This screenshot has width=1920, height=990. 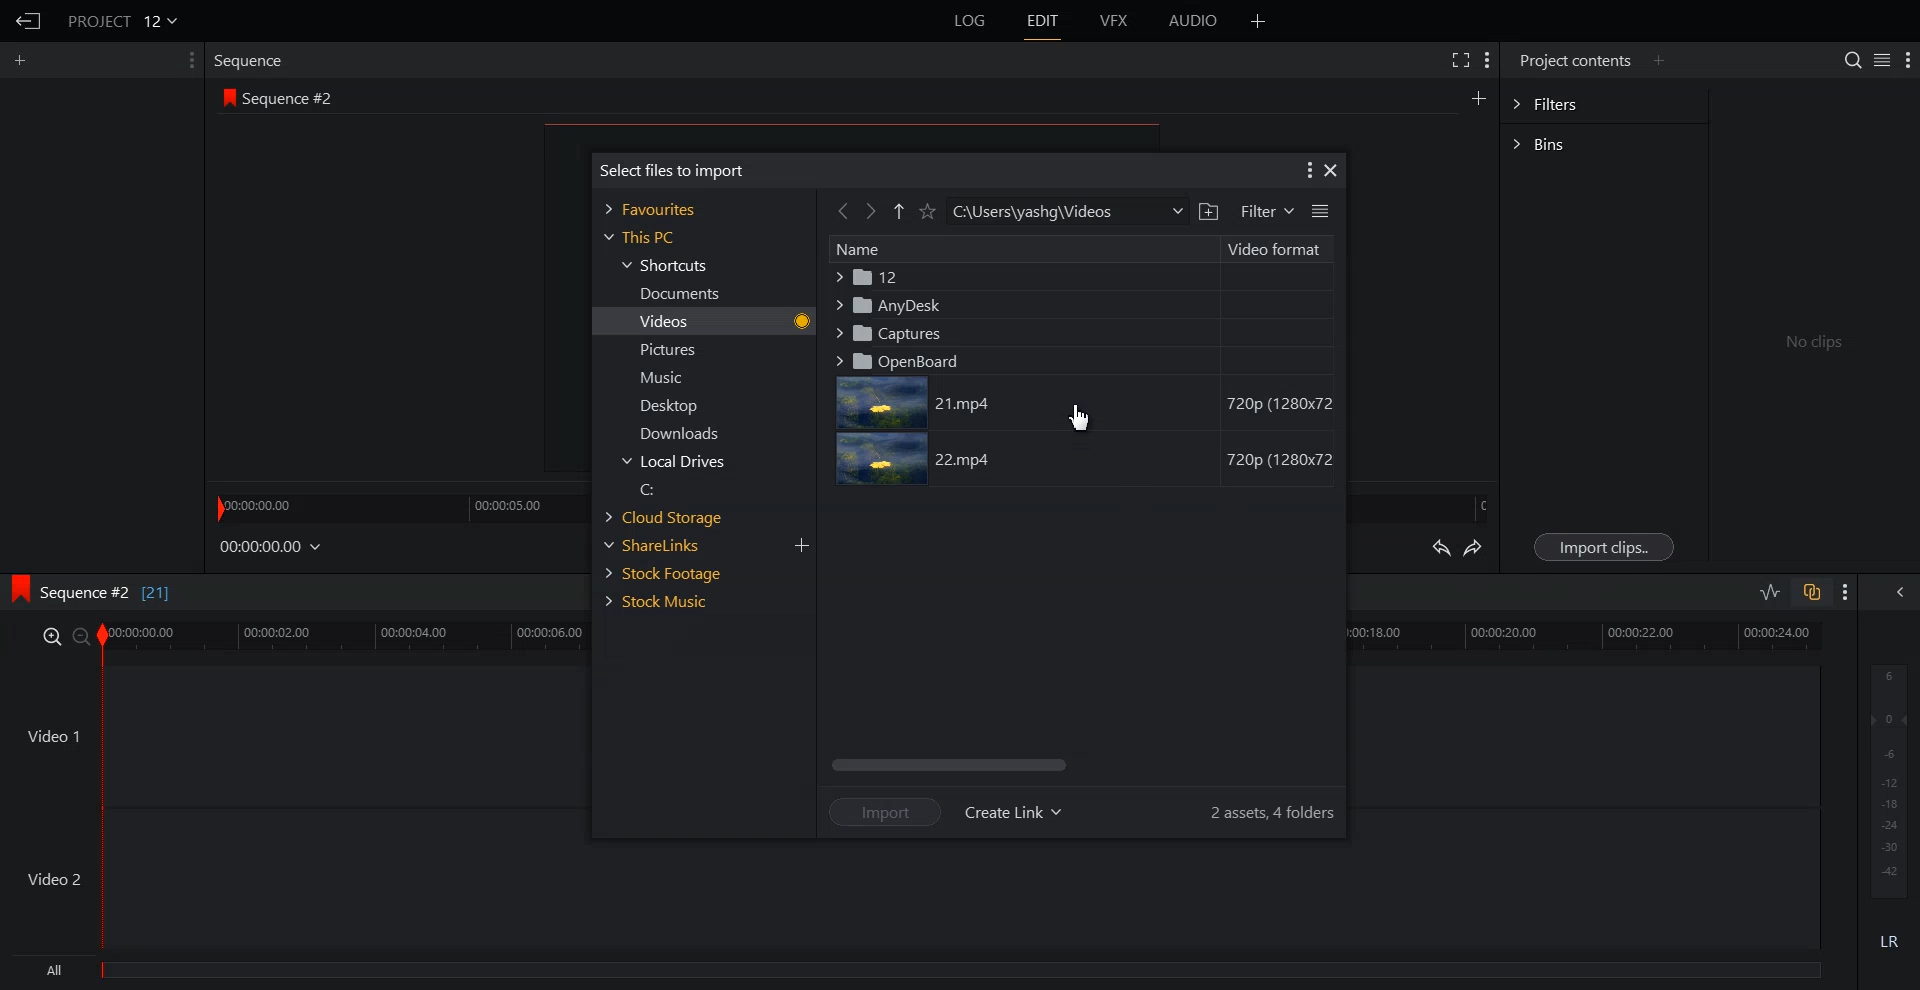 I want to click on Local Drives, so click(x=677, y=462).